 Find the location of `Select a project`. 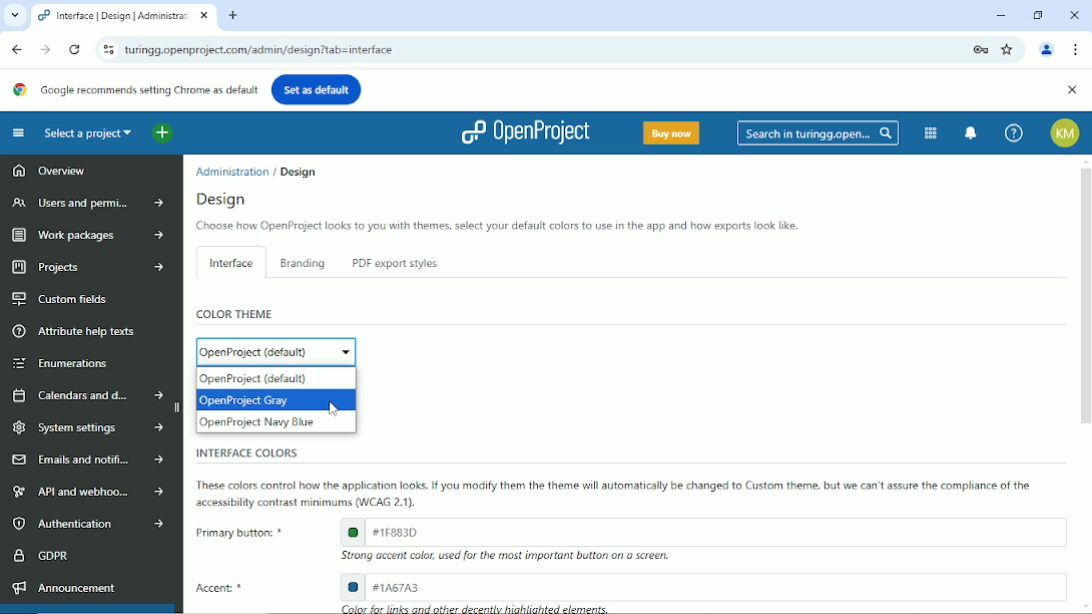

Select a project is located at coordinates (88, 133).